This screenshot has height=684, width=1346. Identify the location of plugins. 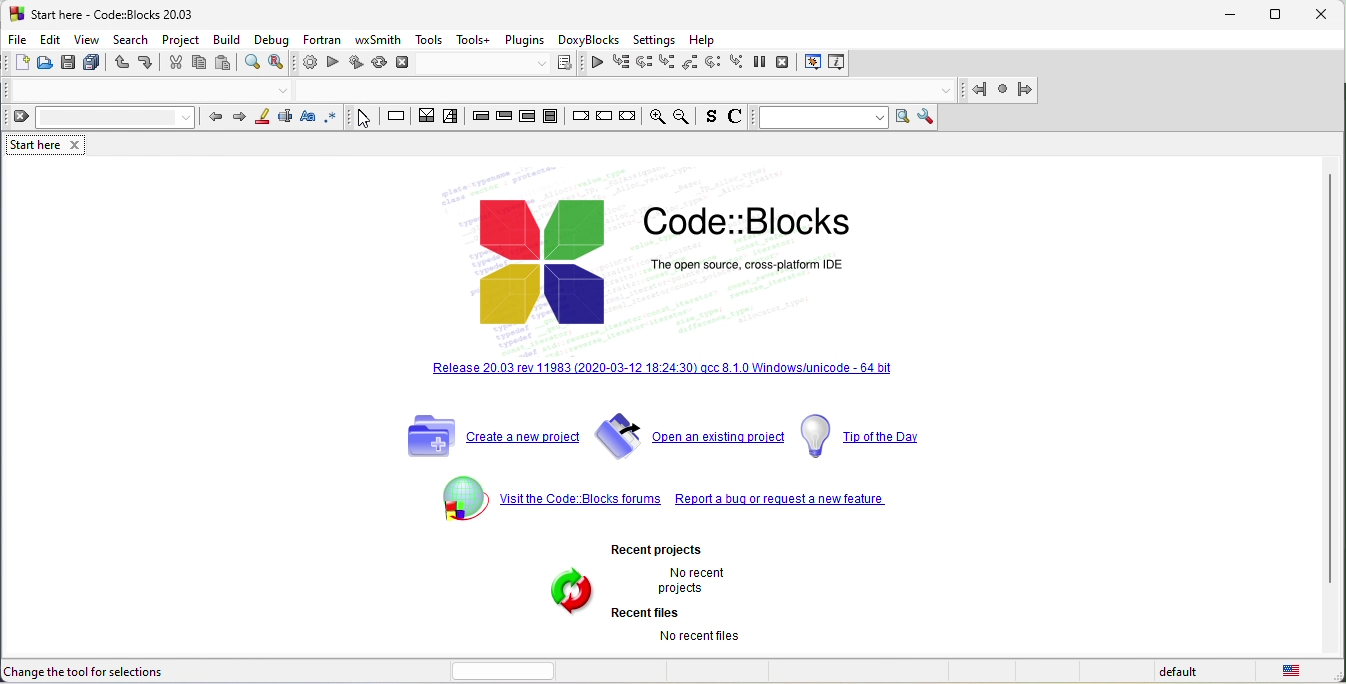
(529, 40).